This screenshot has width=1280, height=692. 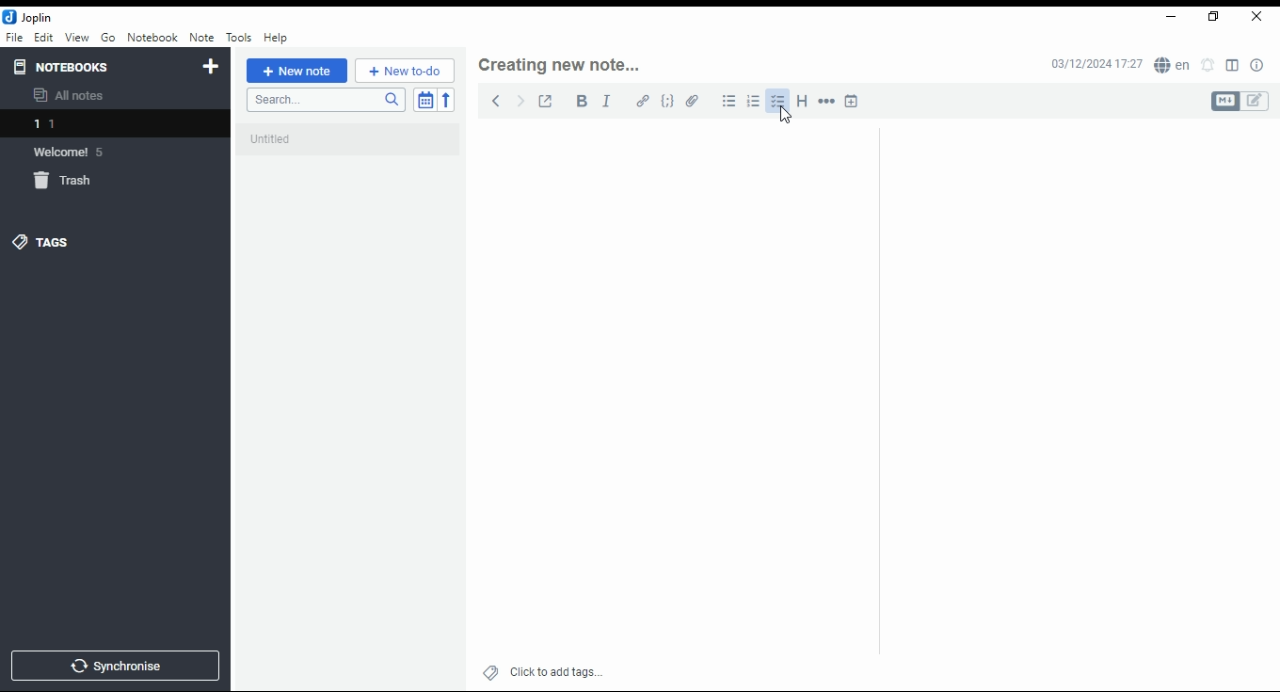 I want to click on edit, so click(x=44, y=36).